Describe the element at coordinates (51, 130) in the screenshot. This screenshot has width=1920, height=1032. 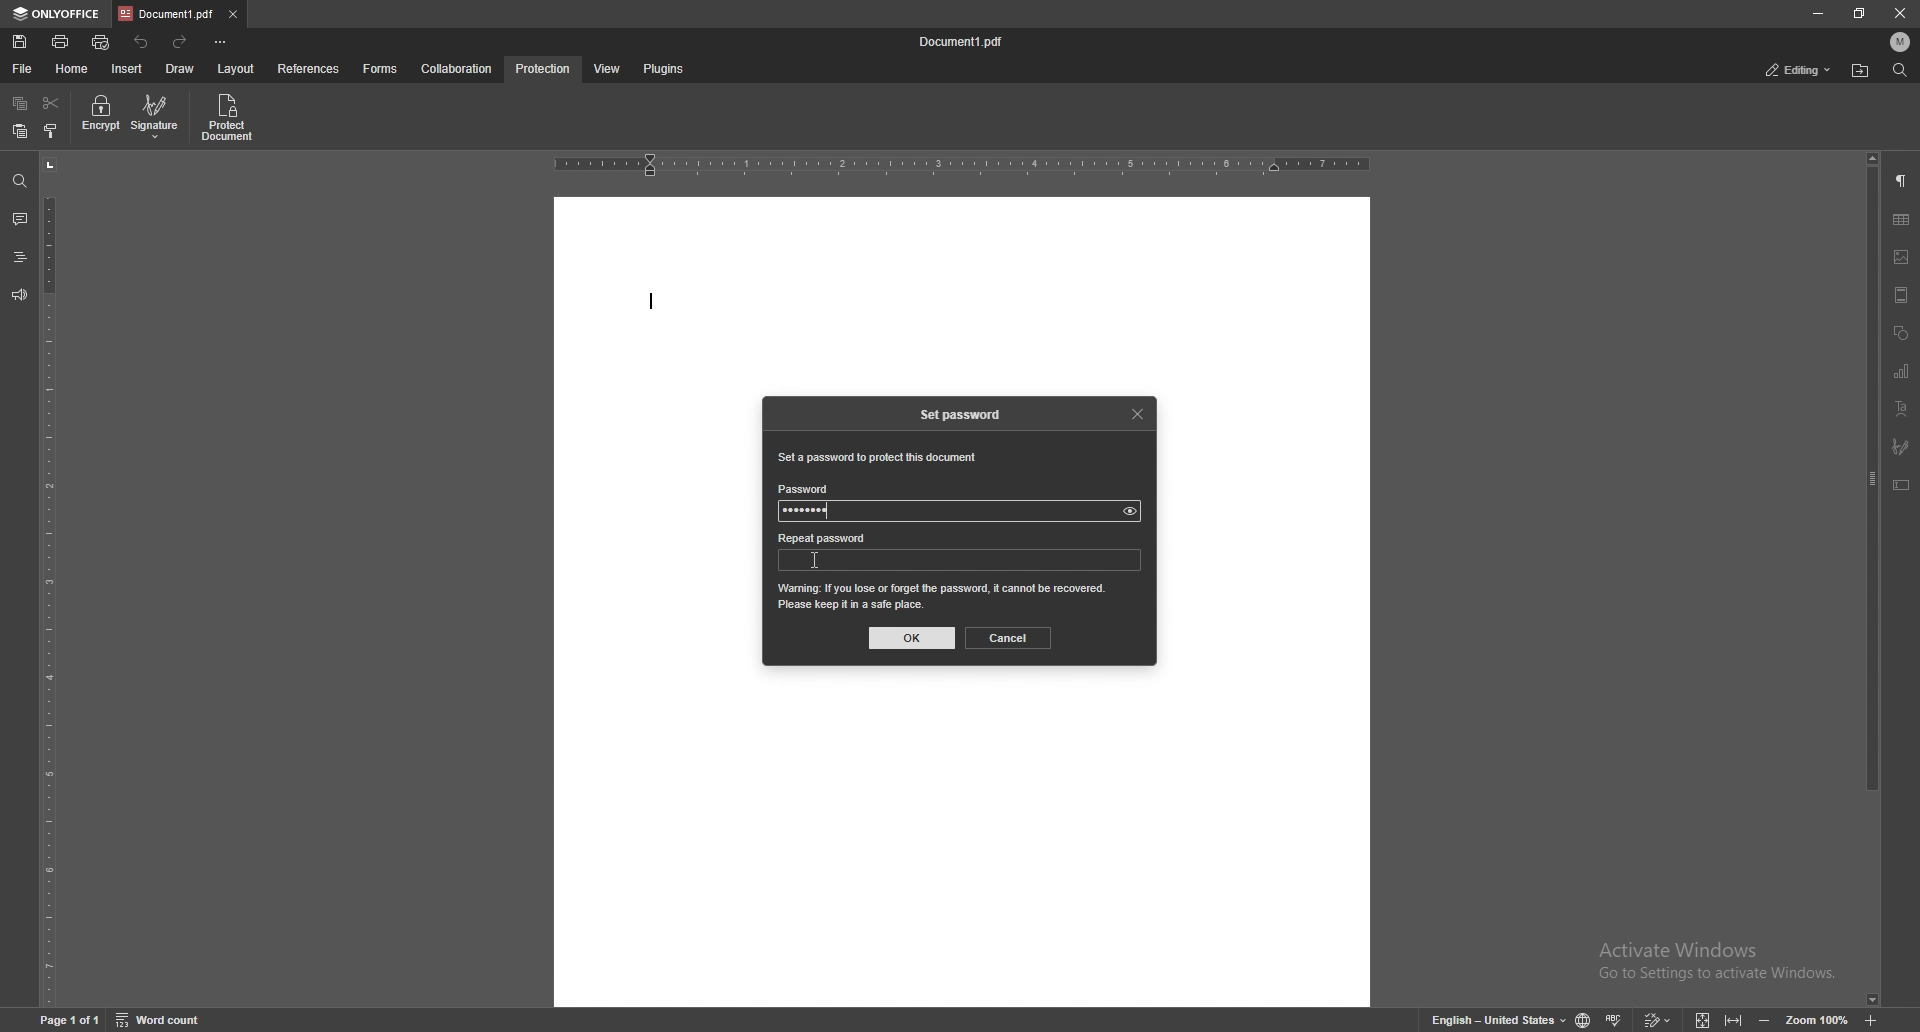
I see `copy style` at that location.